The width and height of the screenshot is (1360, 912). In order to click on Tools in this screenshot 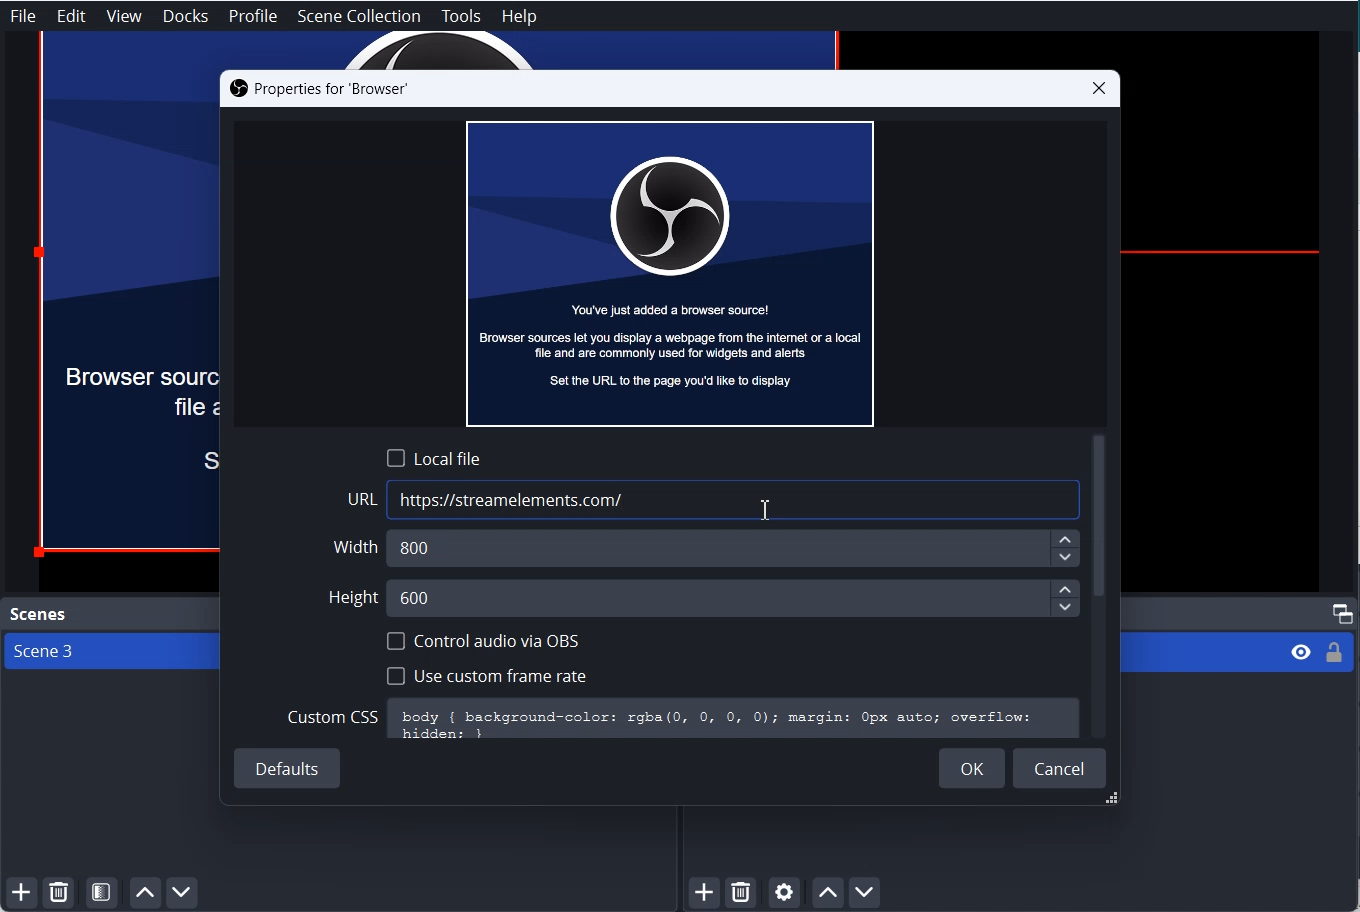, I will do `click(461, 17)`.